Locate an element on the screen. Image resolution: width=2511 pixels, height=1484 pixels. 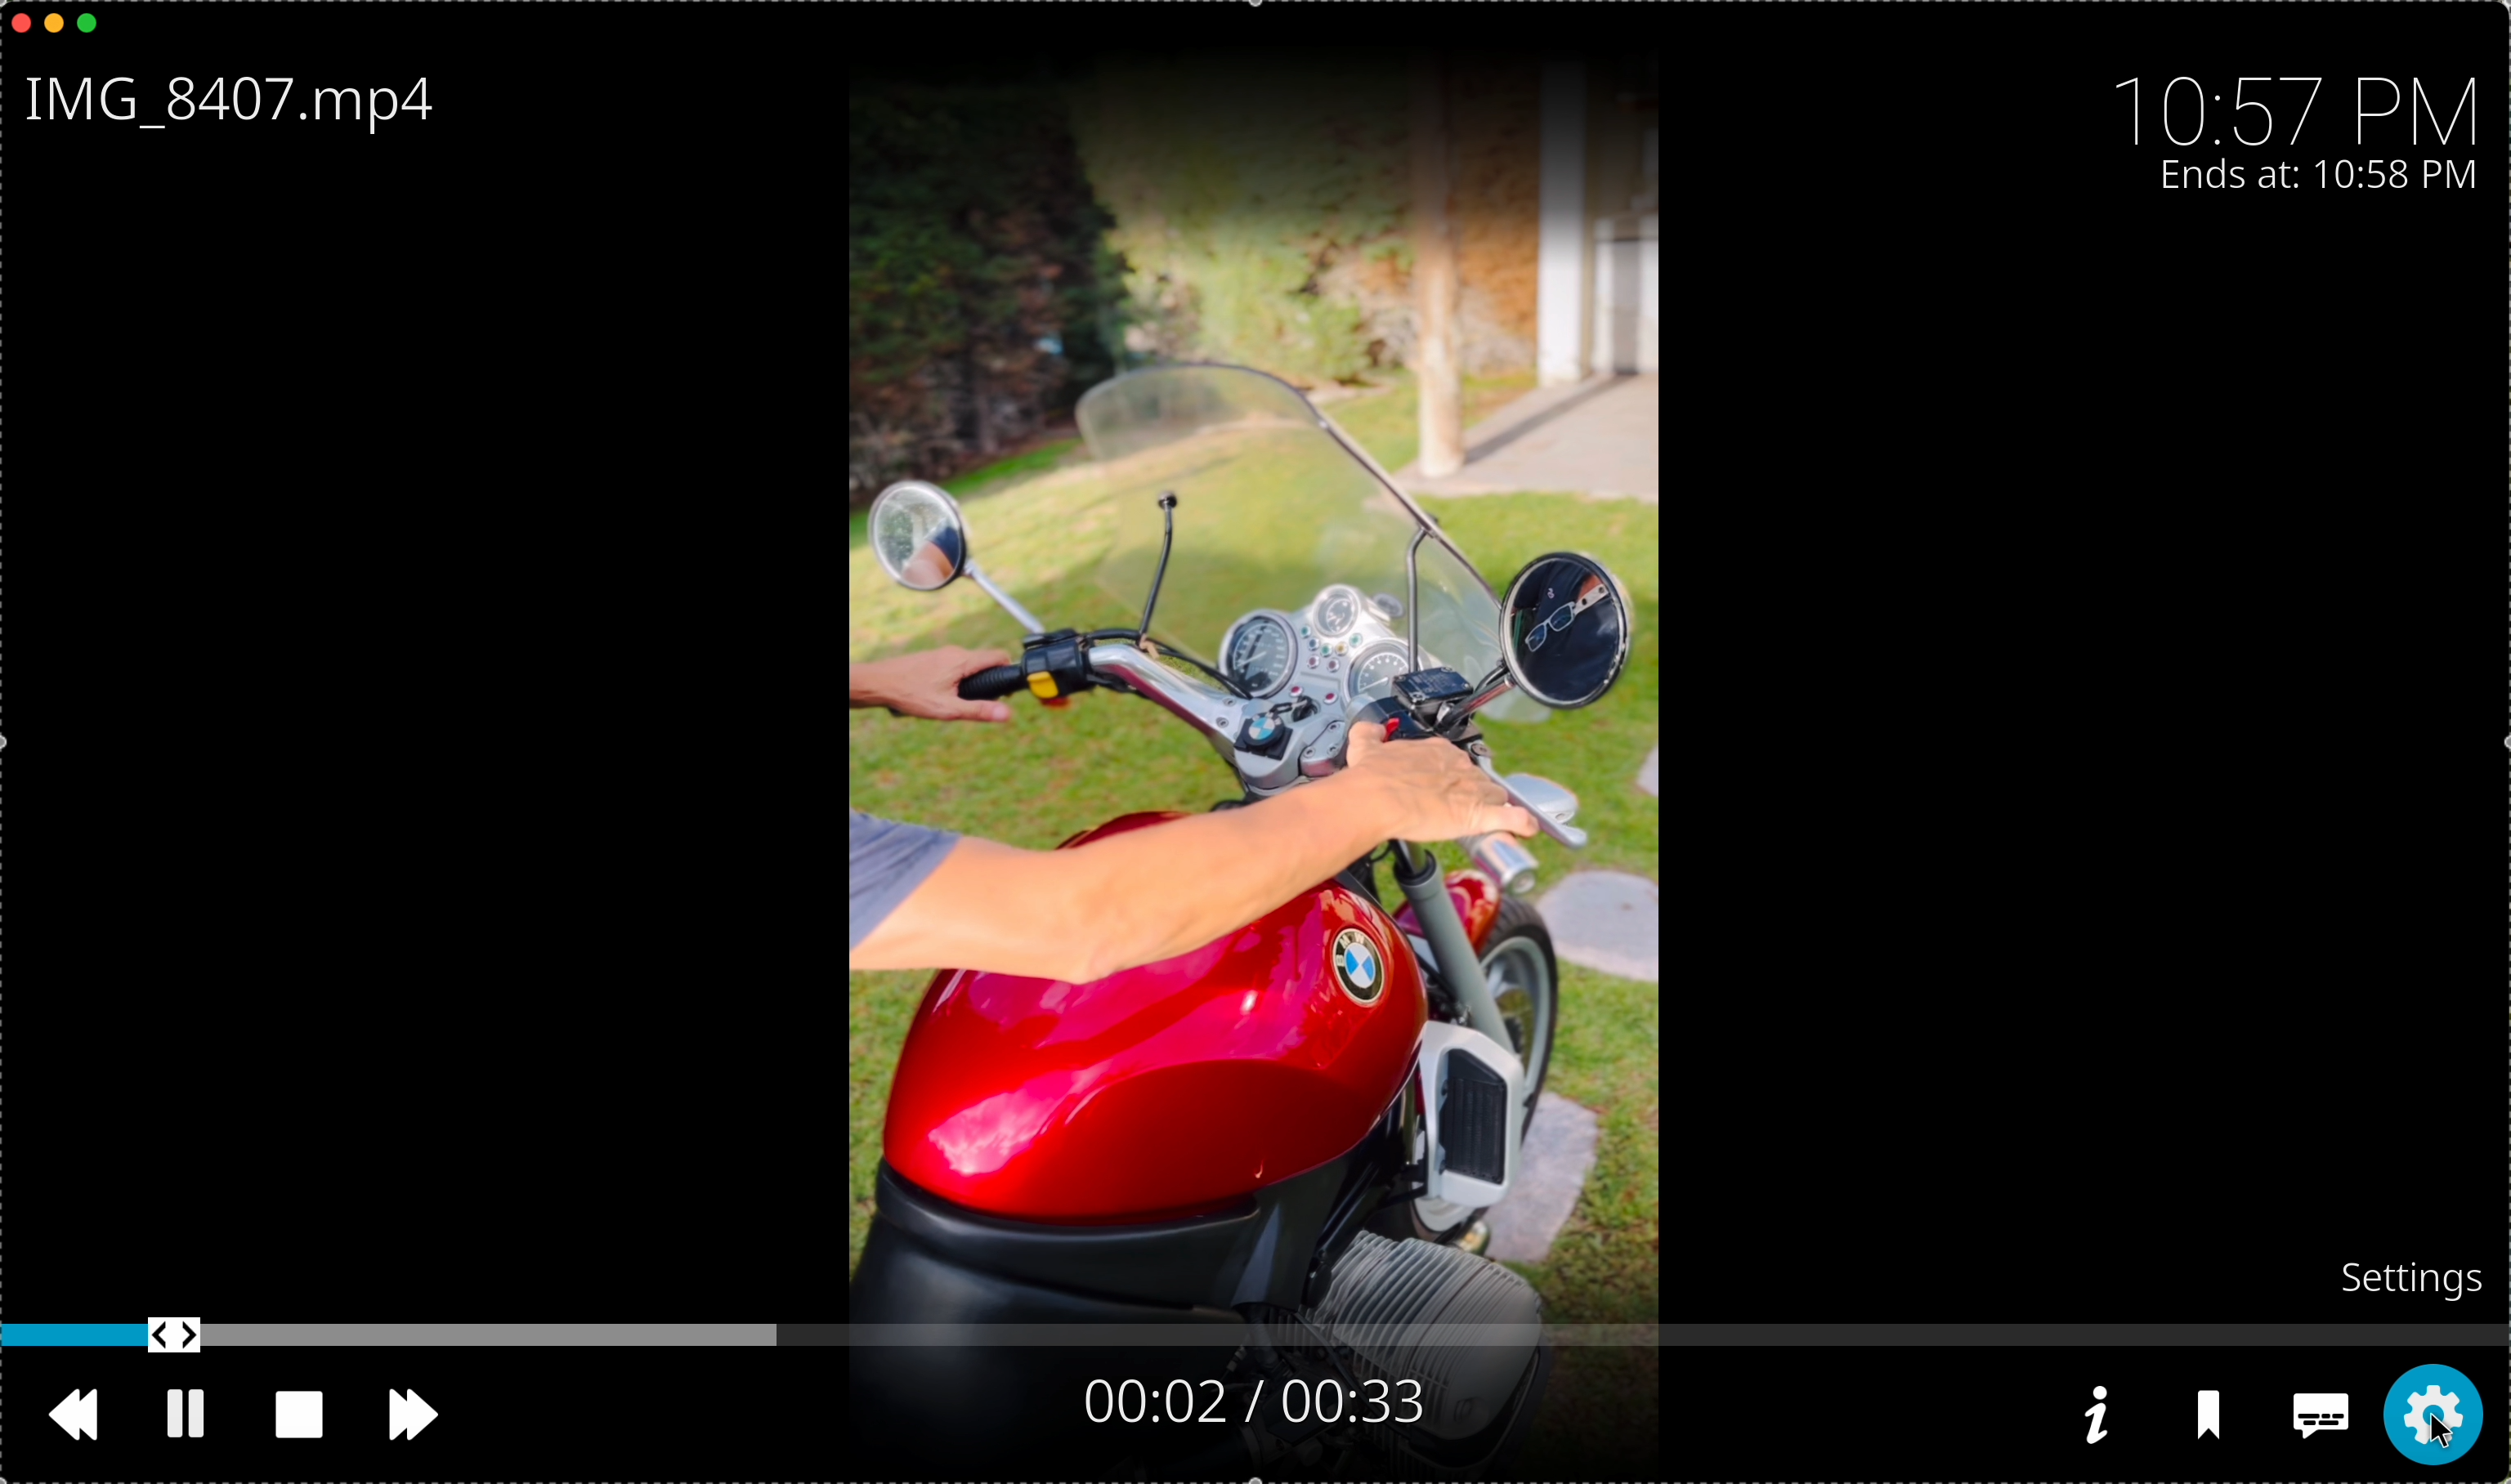
maximize is located at coordinates (97, 25).